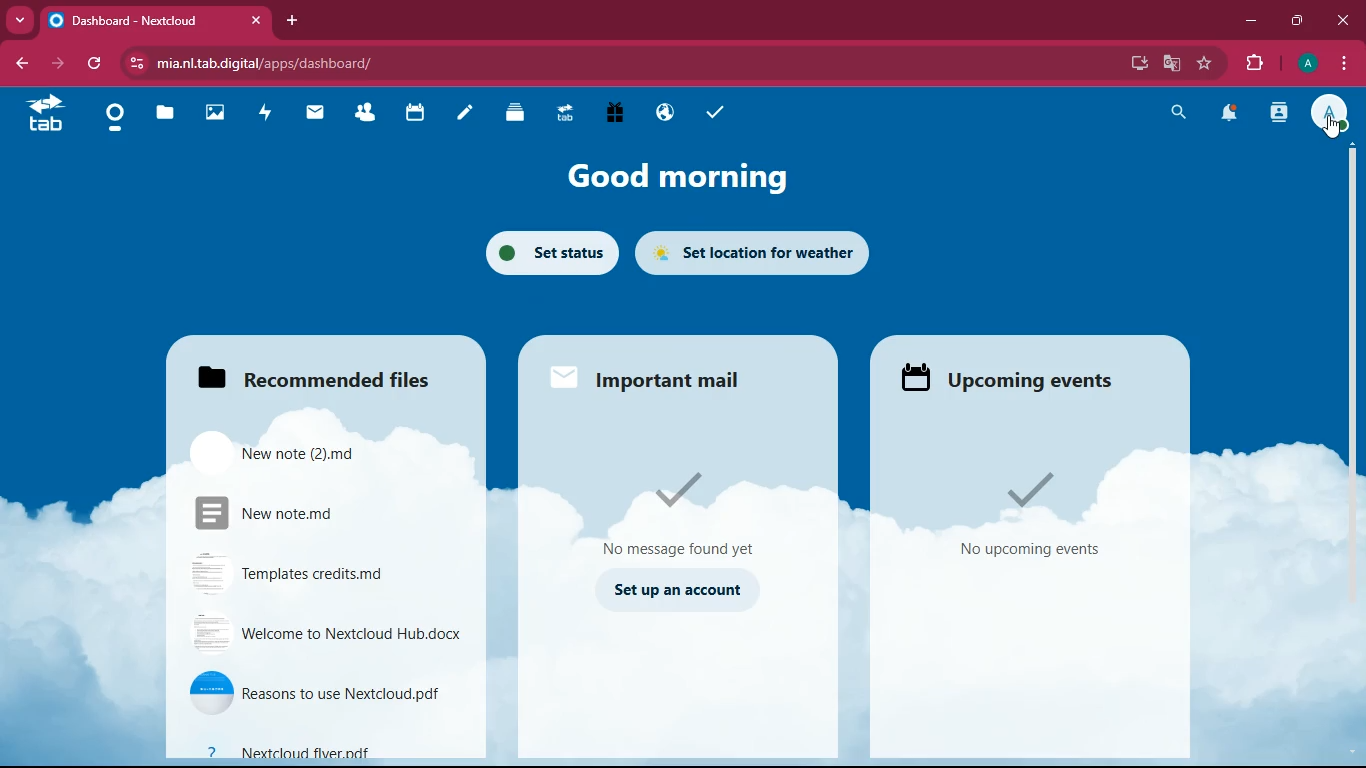 The height and width of the screenshot is (768, 1366). What do you see at coordinates (22, 18) in the screenshot?
I see `more` at bounding box center [22, 18].